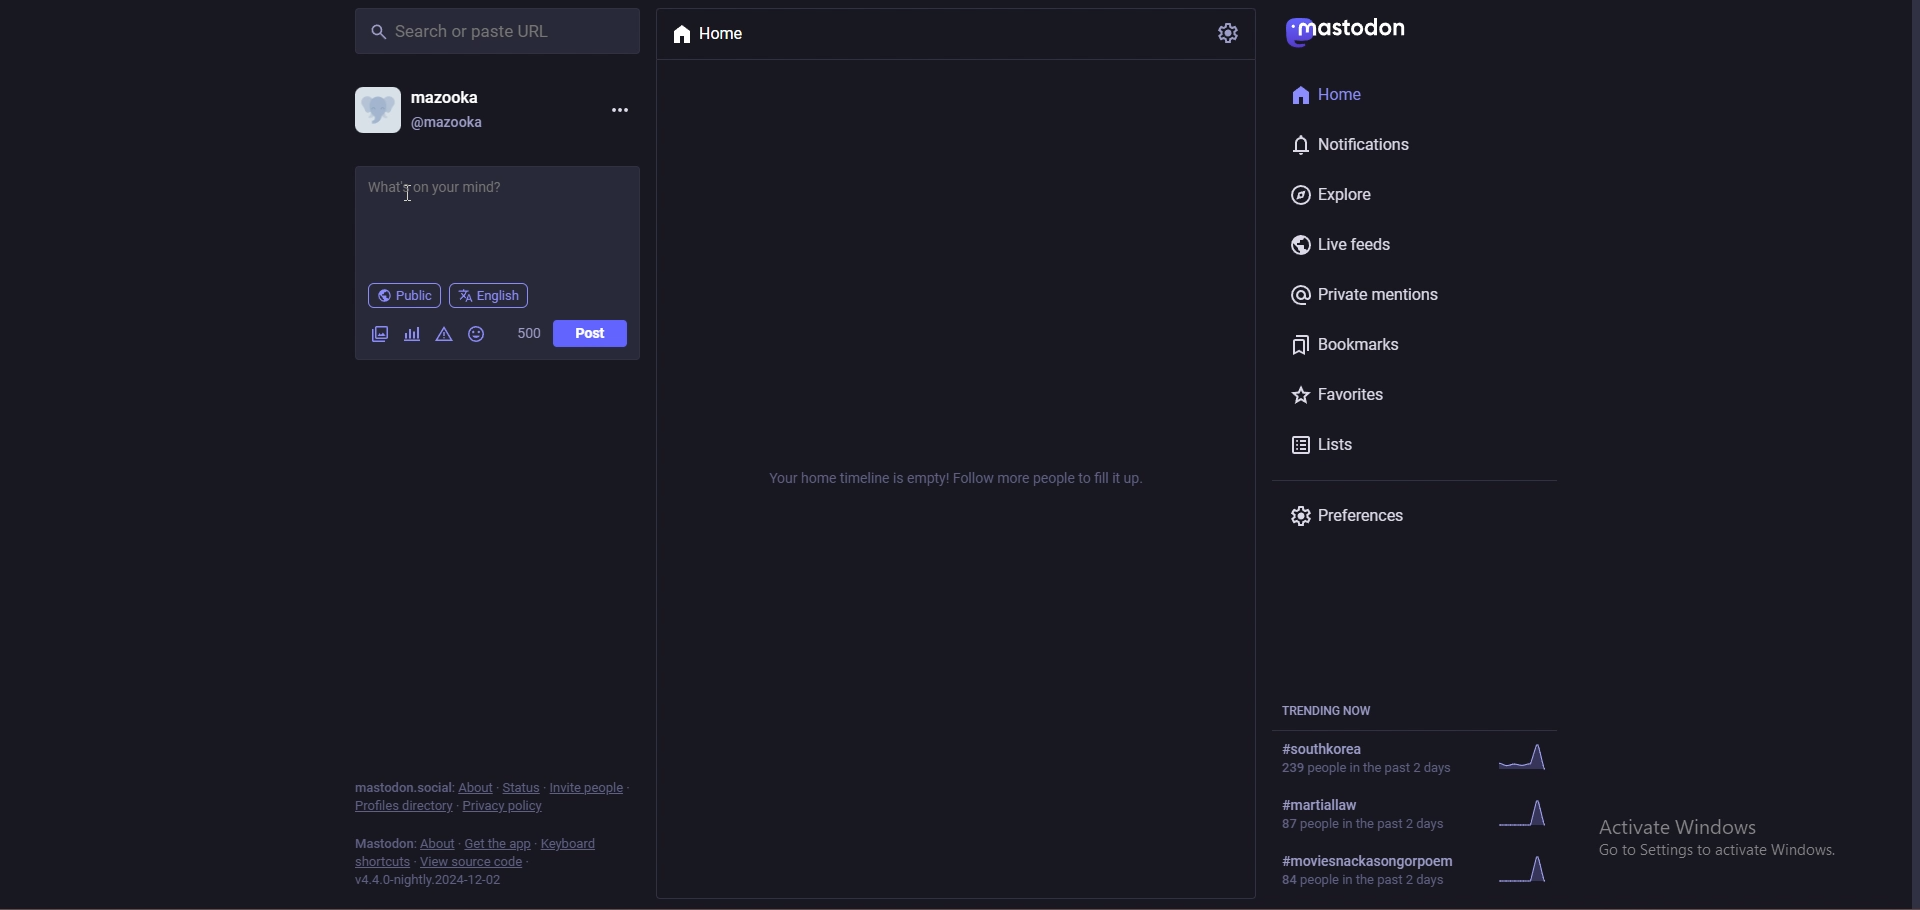 The image size is (1920, 910). Describe the element at coordinates (1423, 756) in the screenshot. I see `trend` at that location.